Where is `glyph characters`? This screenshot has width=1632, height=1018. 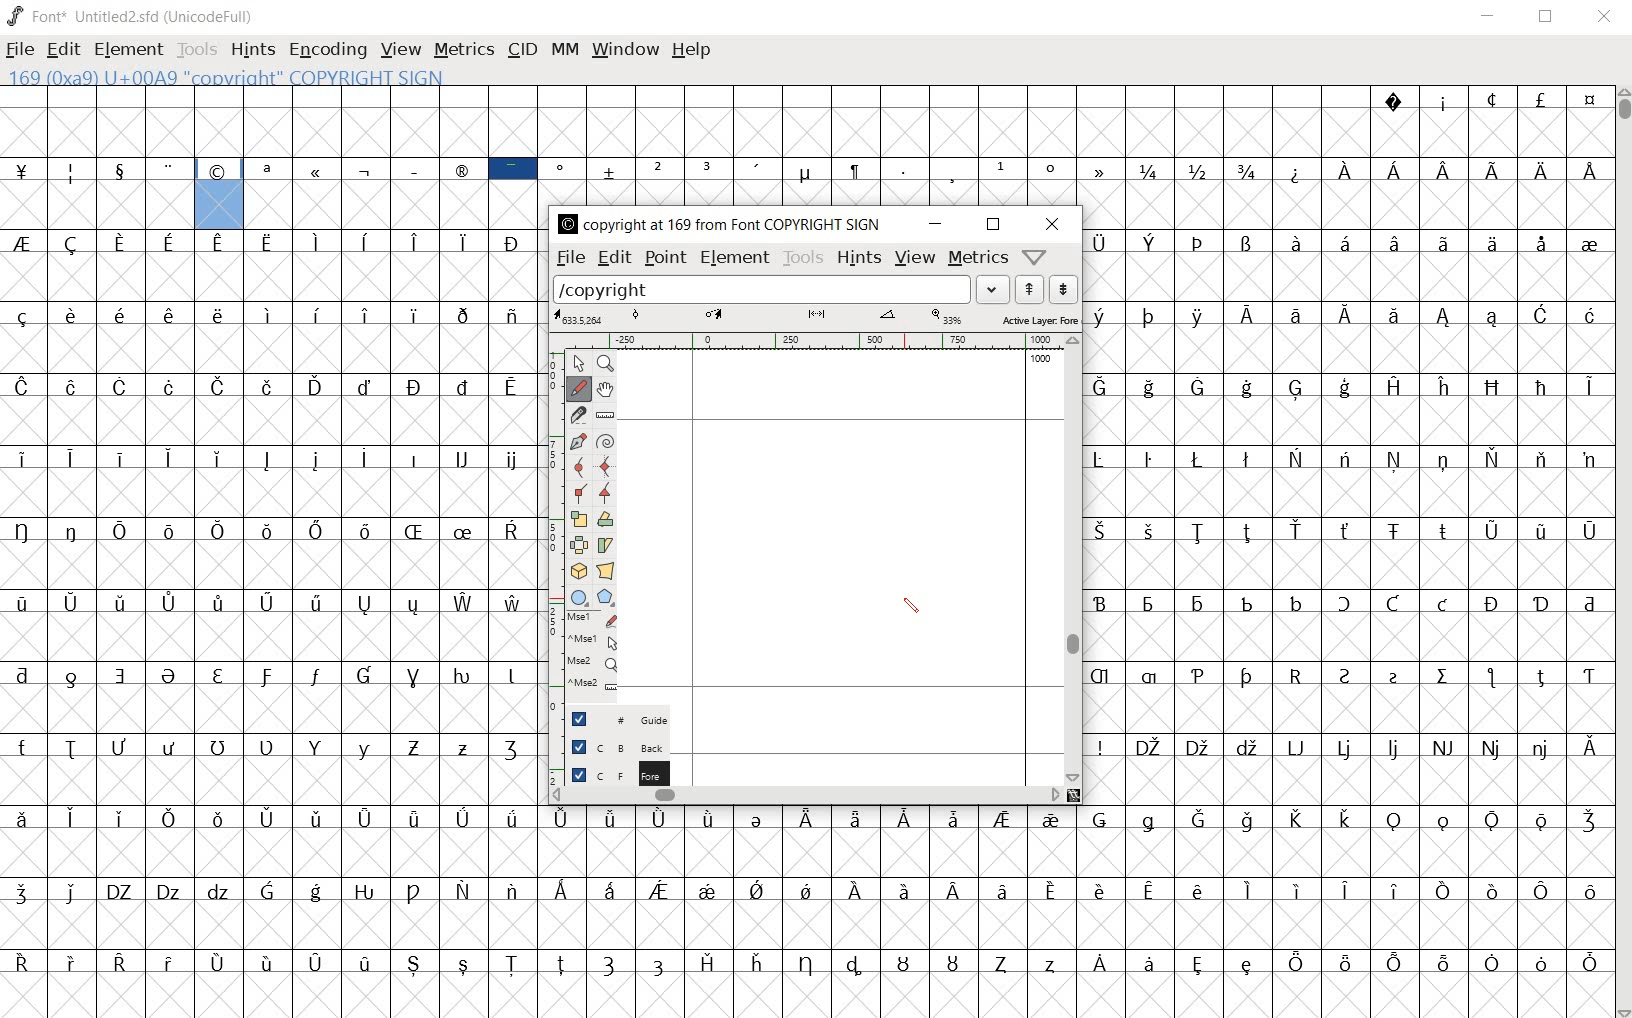
glyph characters is located at coordinates (1126, 144).